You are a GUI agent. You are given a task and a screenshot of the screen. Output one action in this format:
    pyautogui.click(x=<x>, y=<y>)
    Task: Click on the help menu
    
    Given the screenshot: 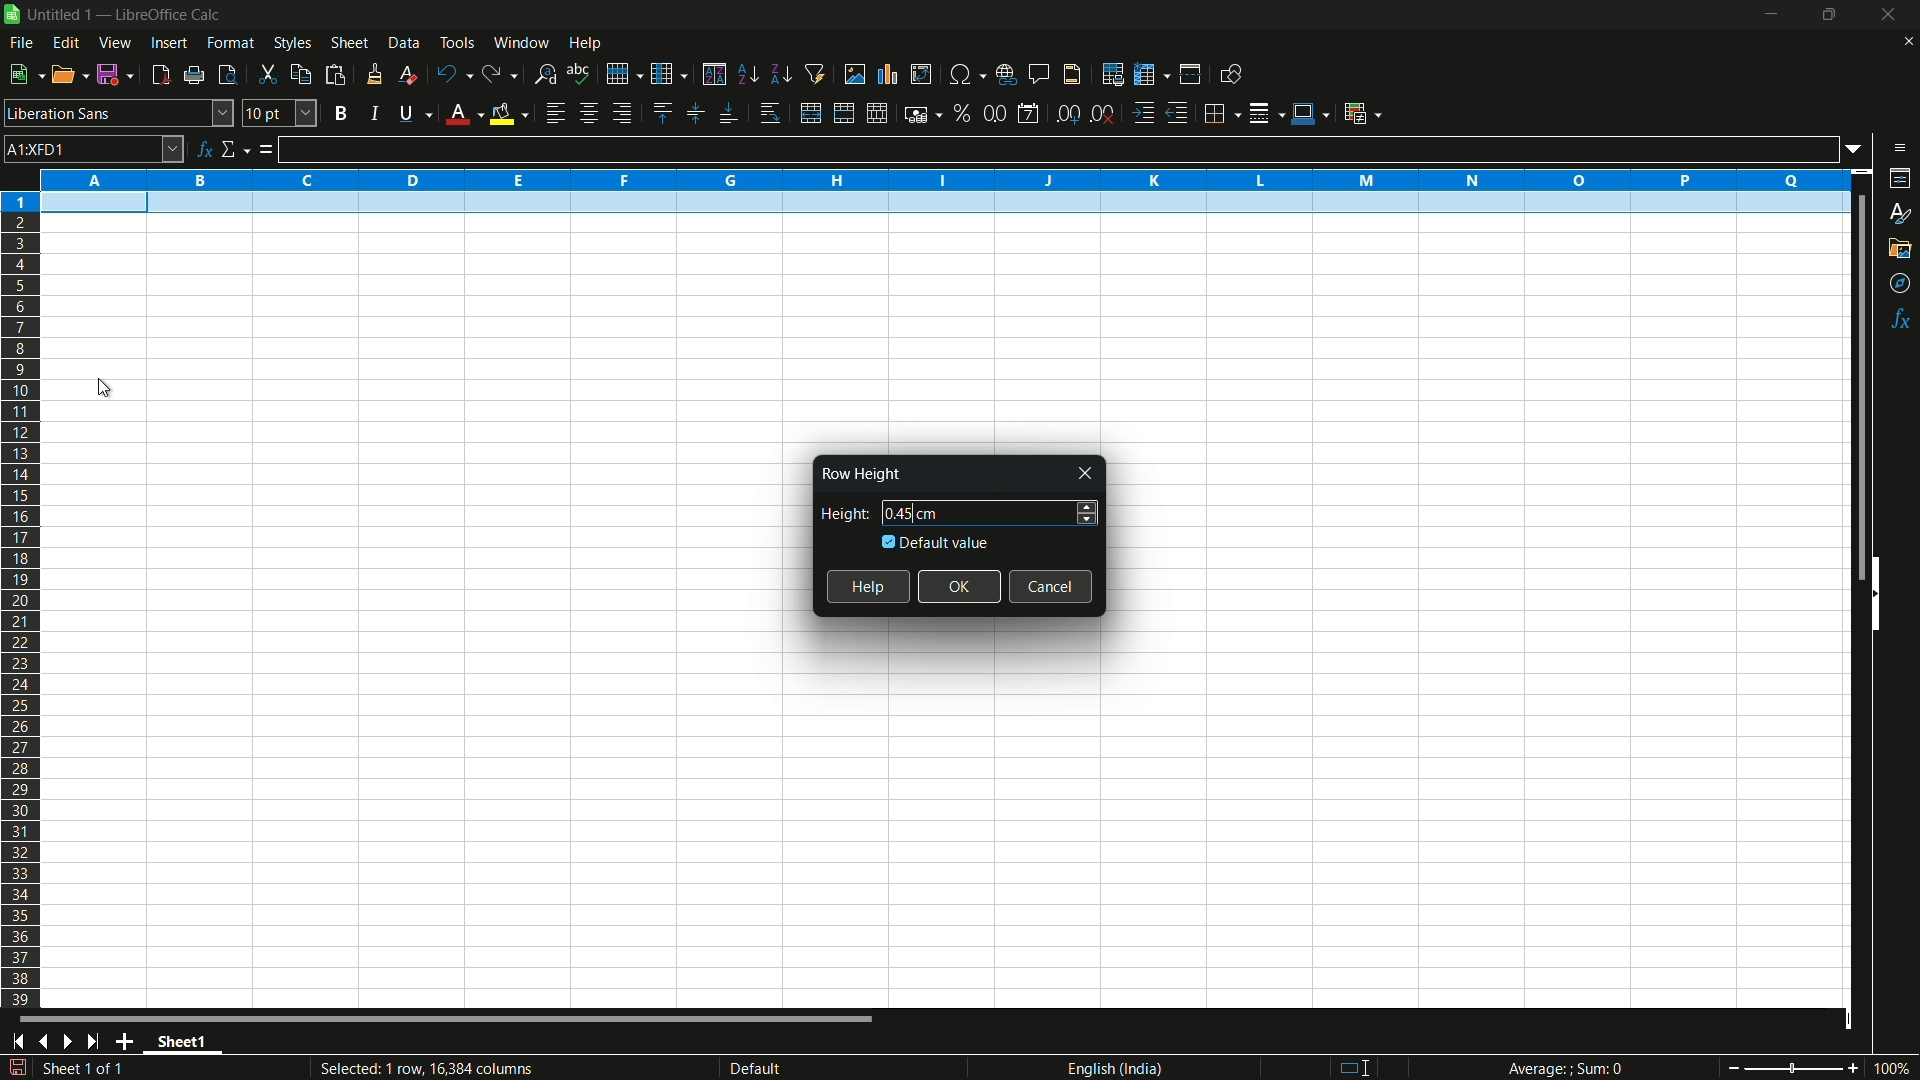 What is the action you would take?
    pyautogui.click(x=587, y=44)
    